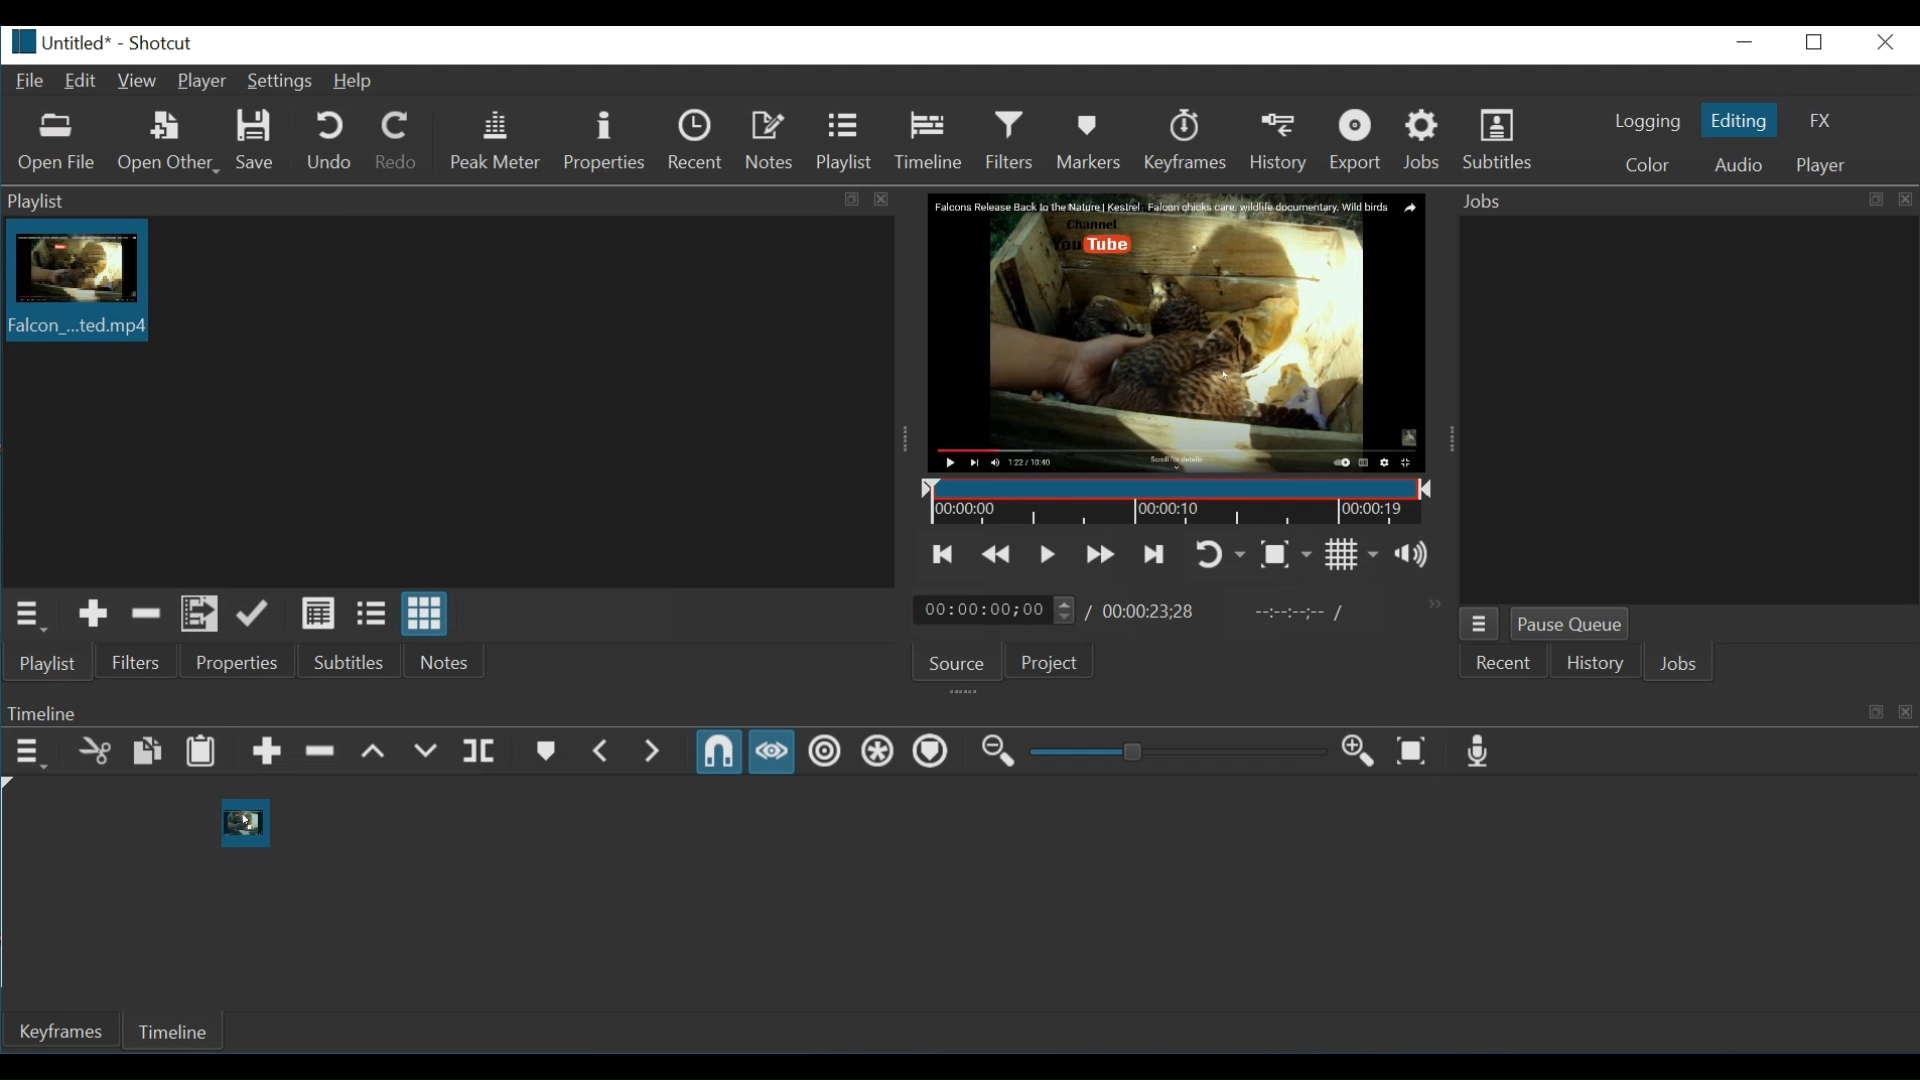 This screenshot has height=1080, width=1920. I want to click on Open Other, so click(170, 143).